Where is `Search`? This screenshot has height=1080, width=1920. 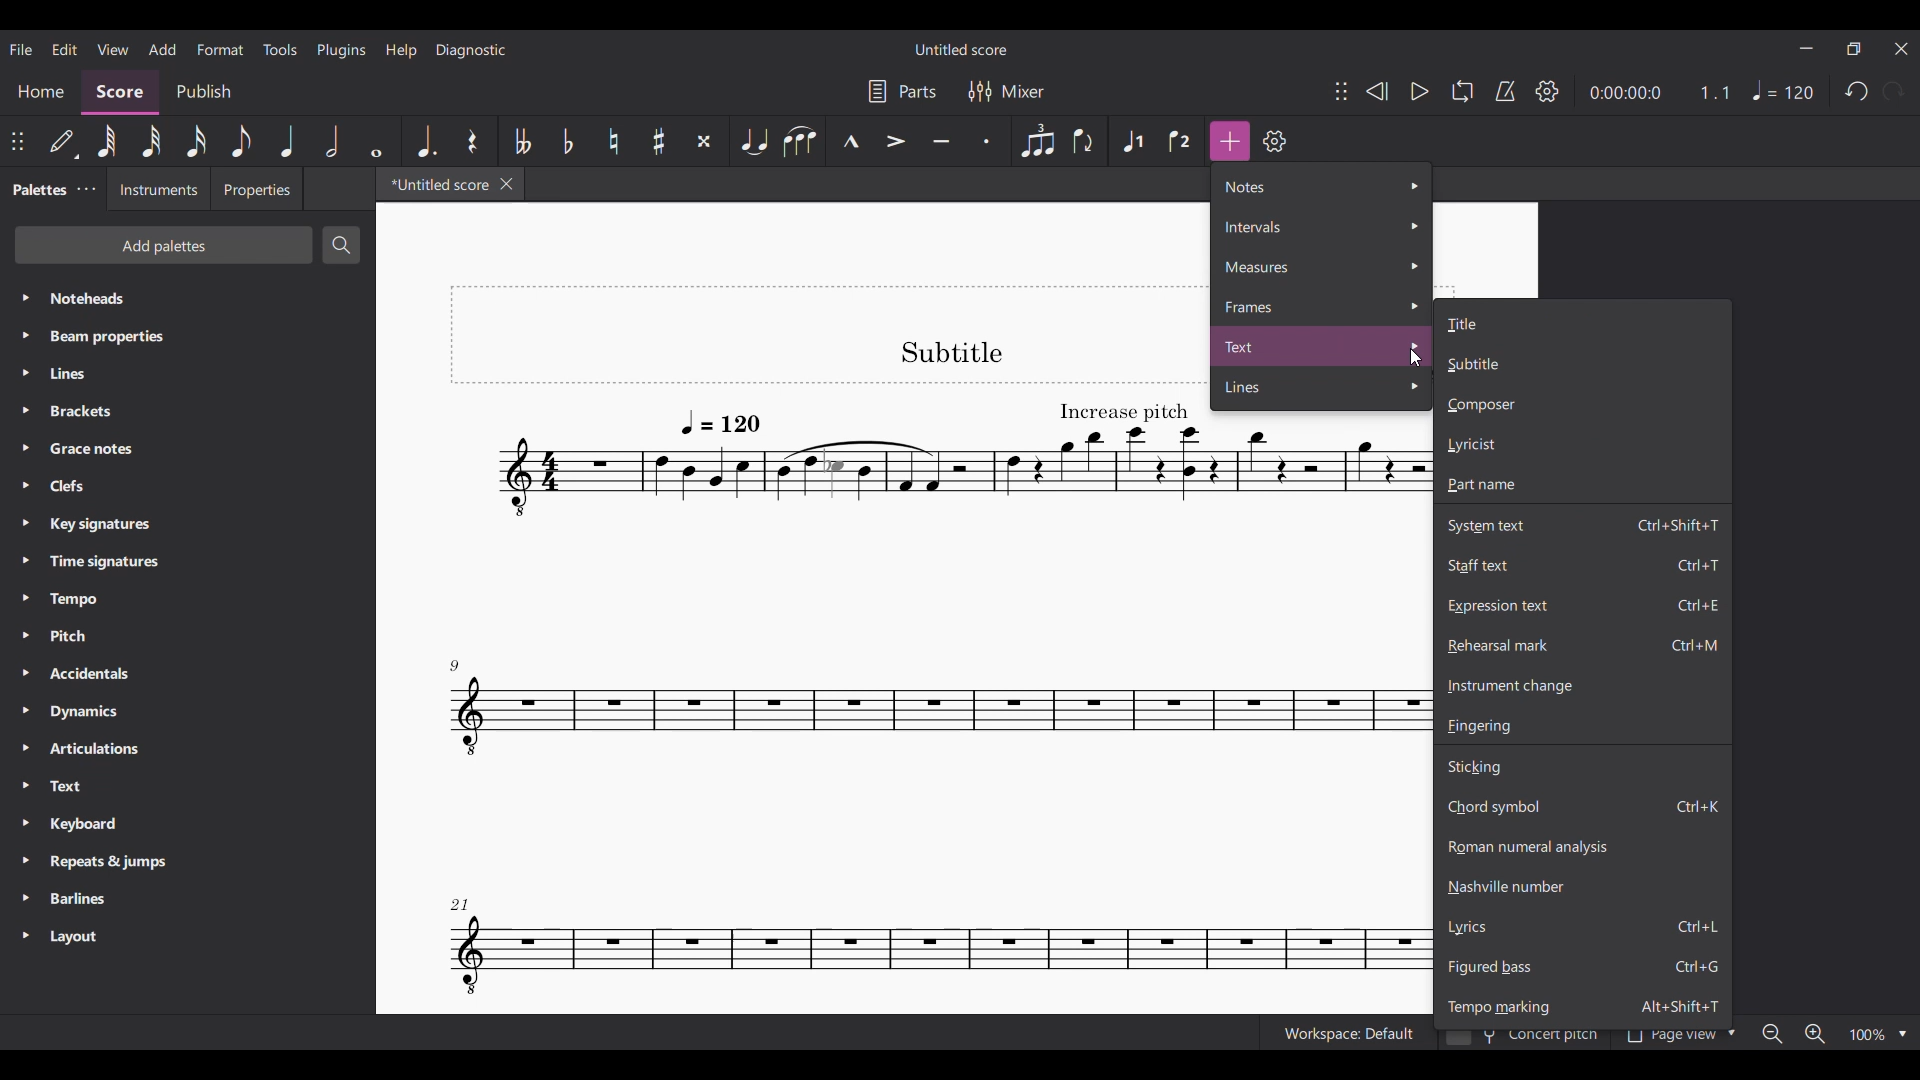
Search is located at coordinates (341, 244).